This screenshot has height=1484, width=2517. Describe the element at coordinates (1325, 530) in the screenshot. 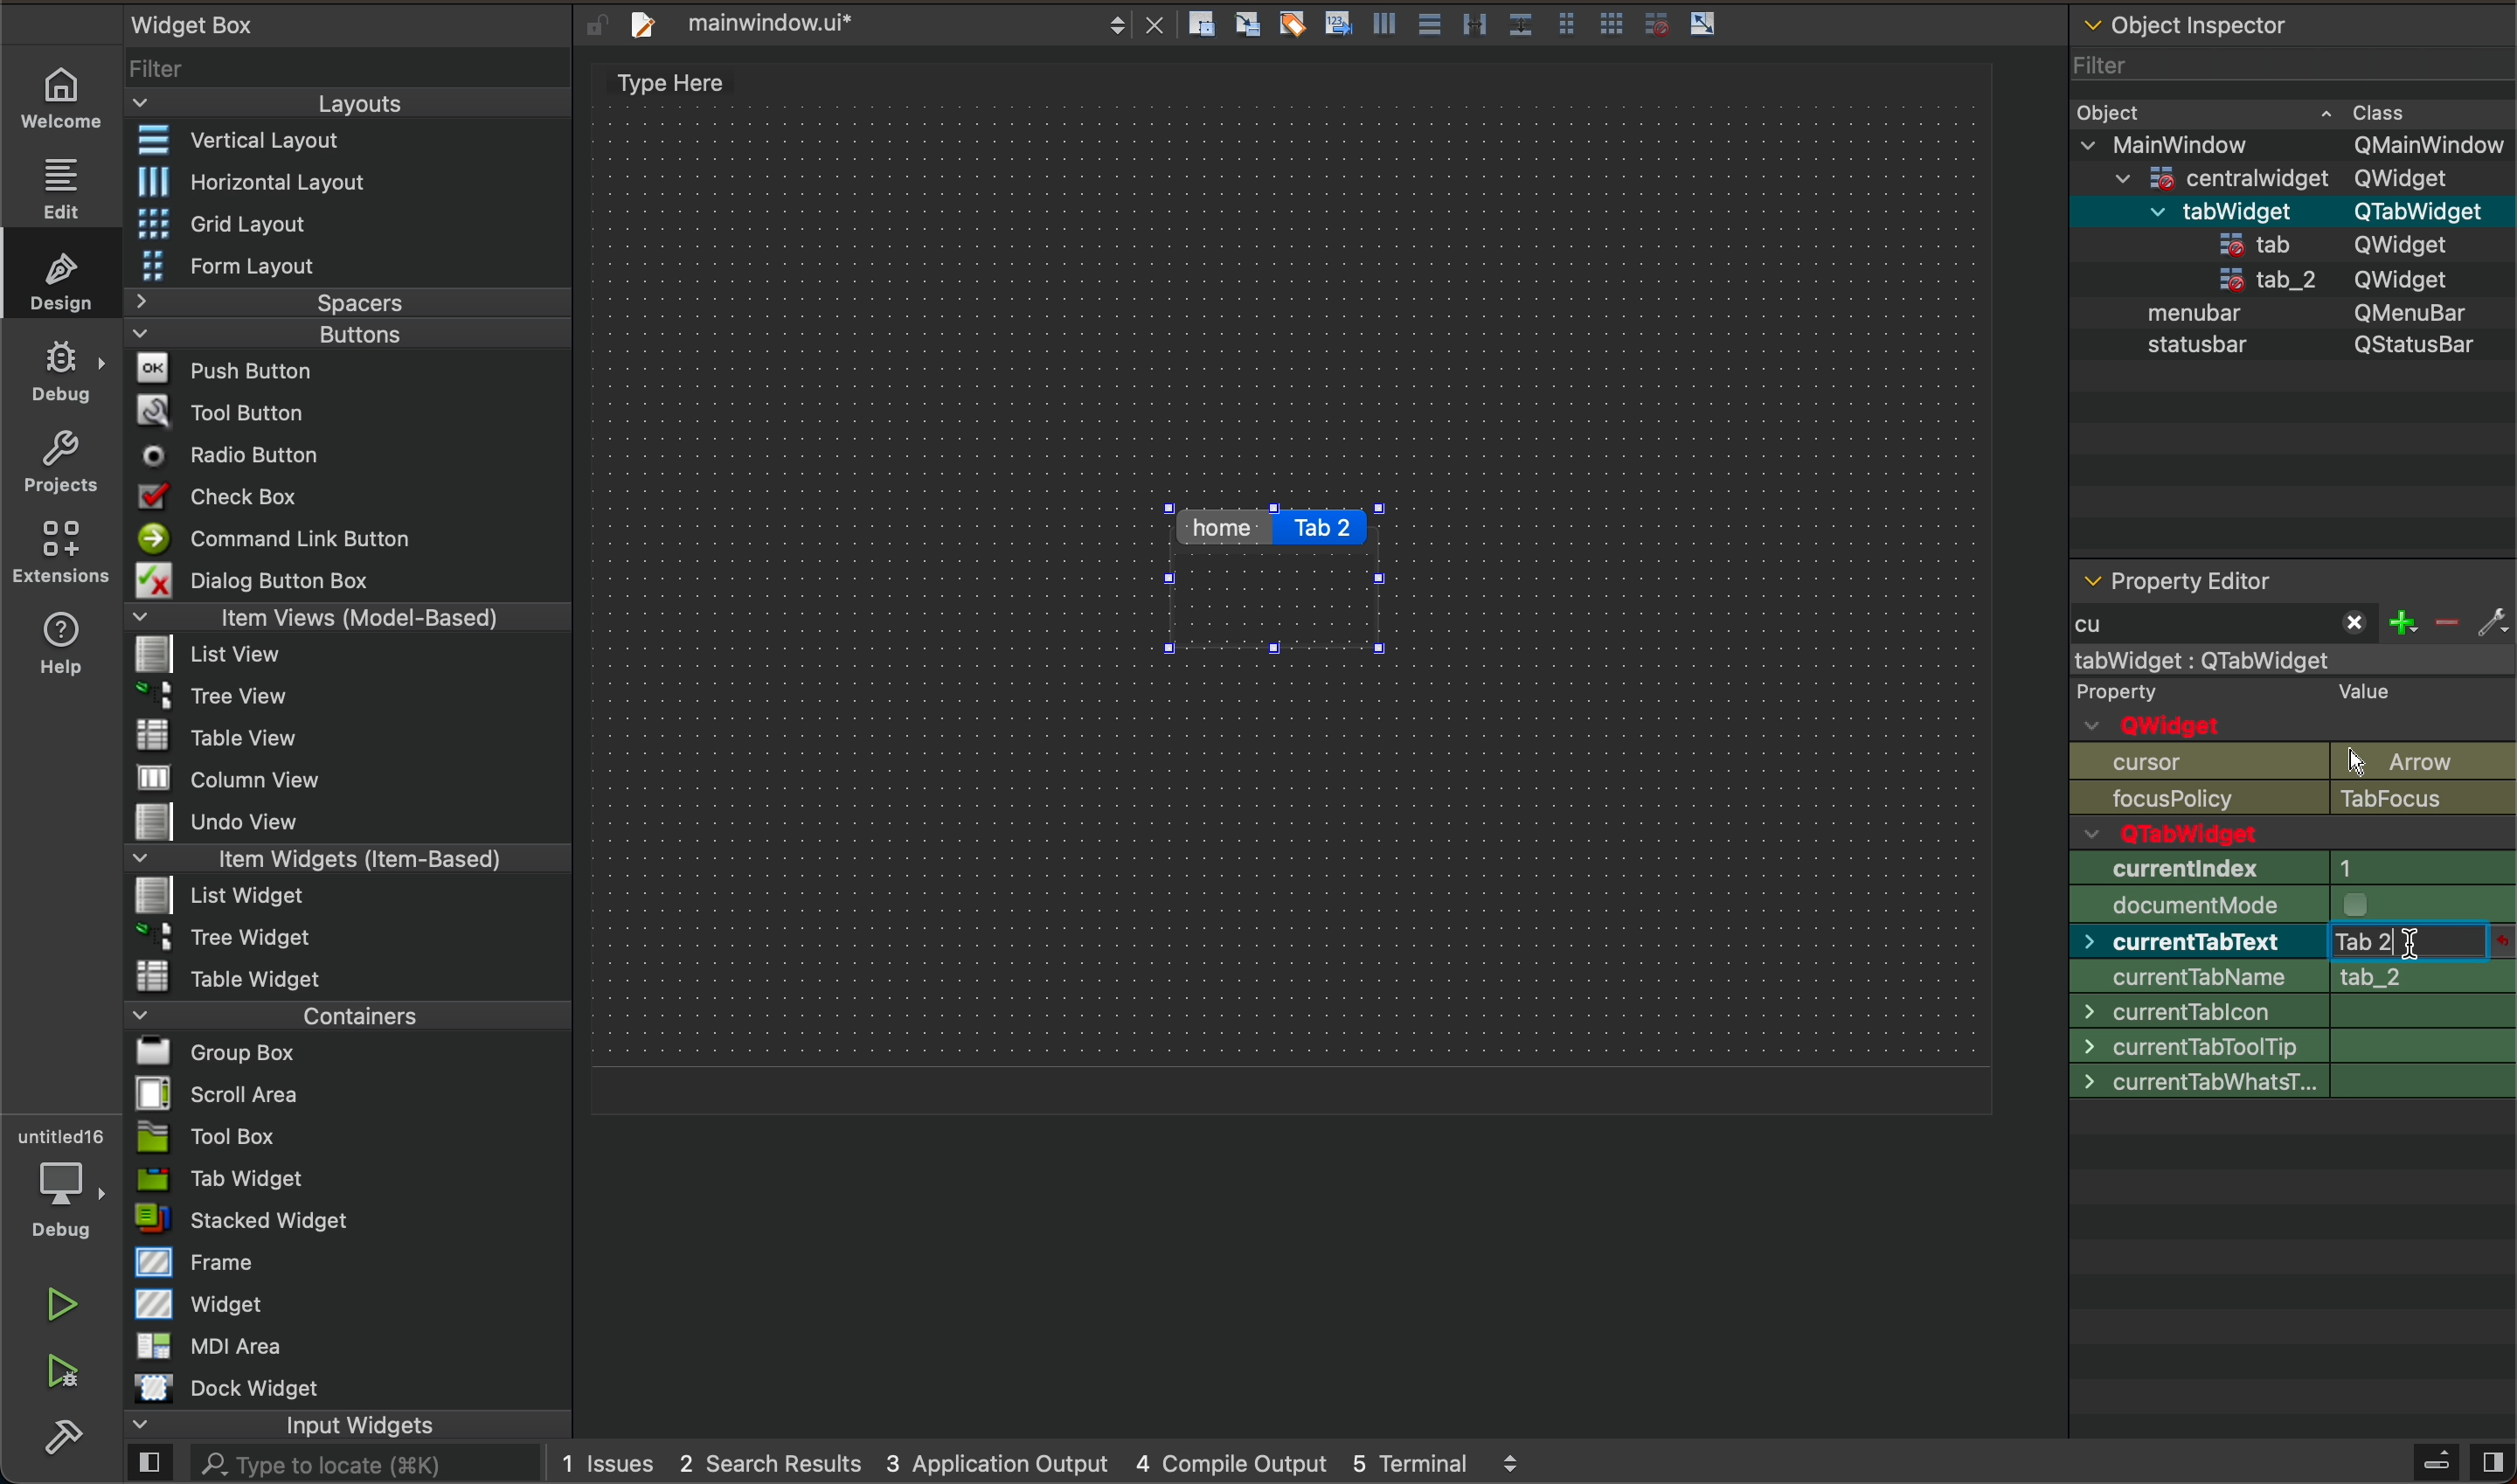

I see `click` at that location.